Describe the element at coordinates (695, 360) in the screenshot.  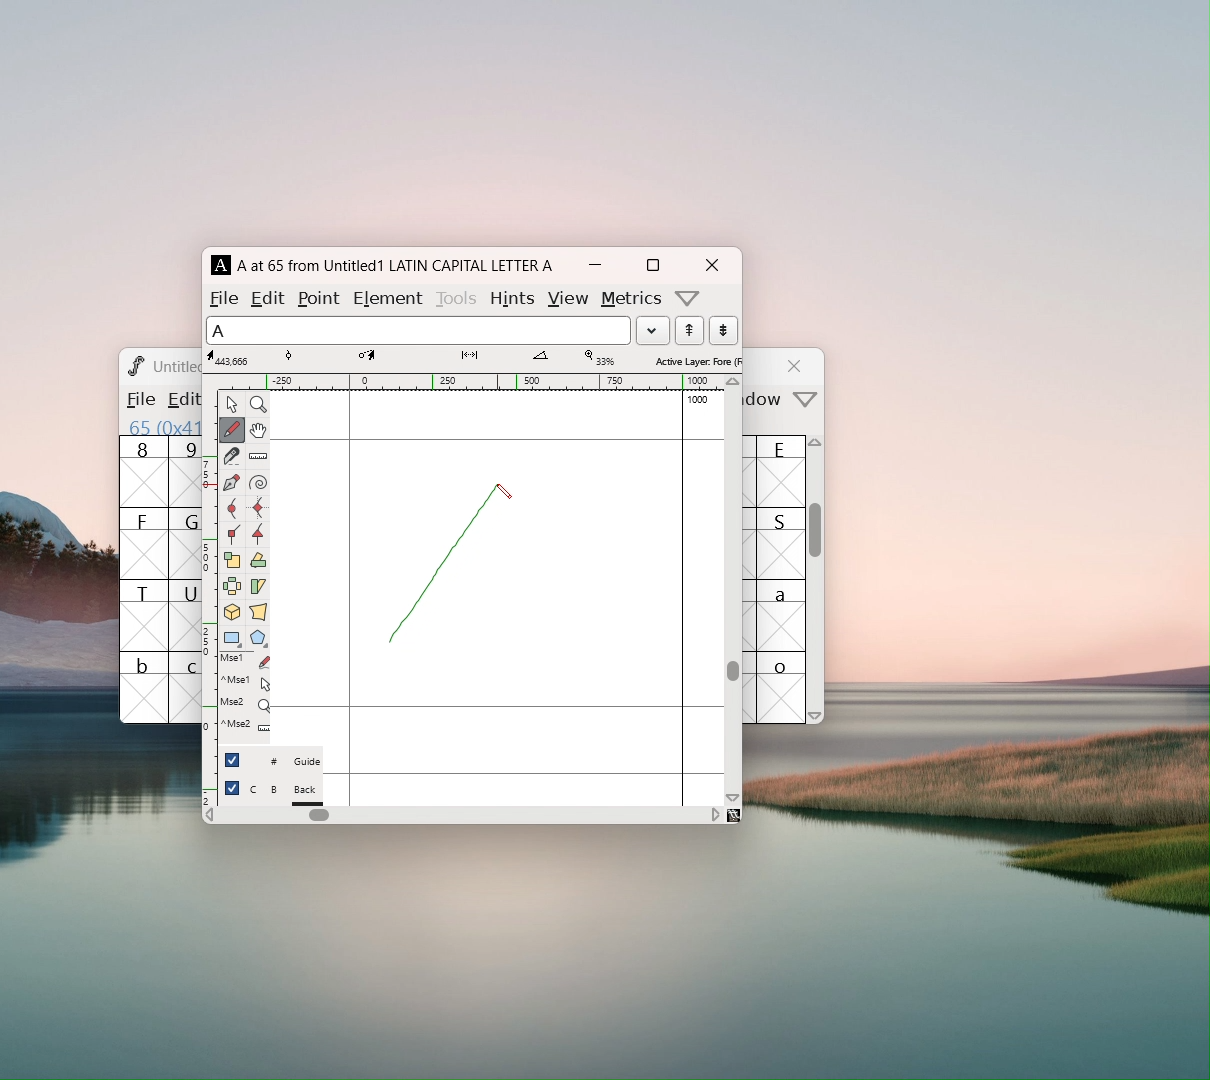
I see `selected layer` at that location.